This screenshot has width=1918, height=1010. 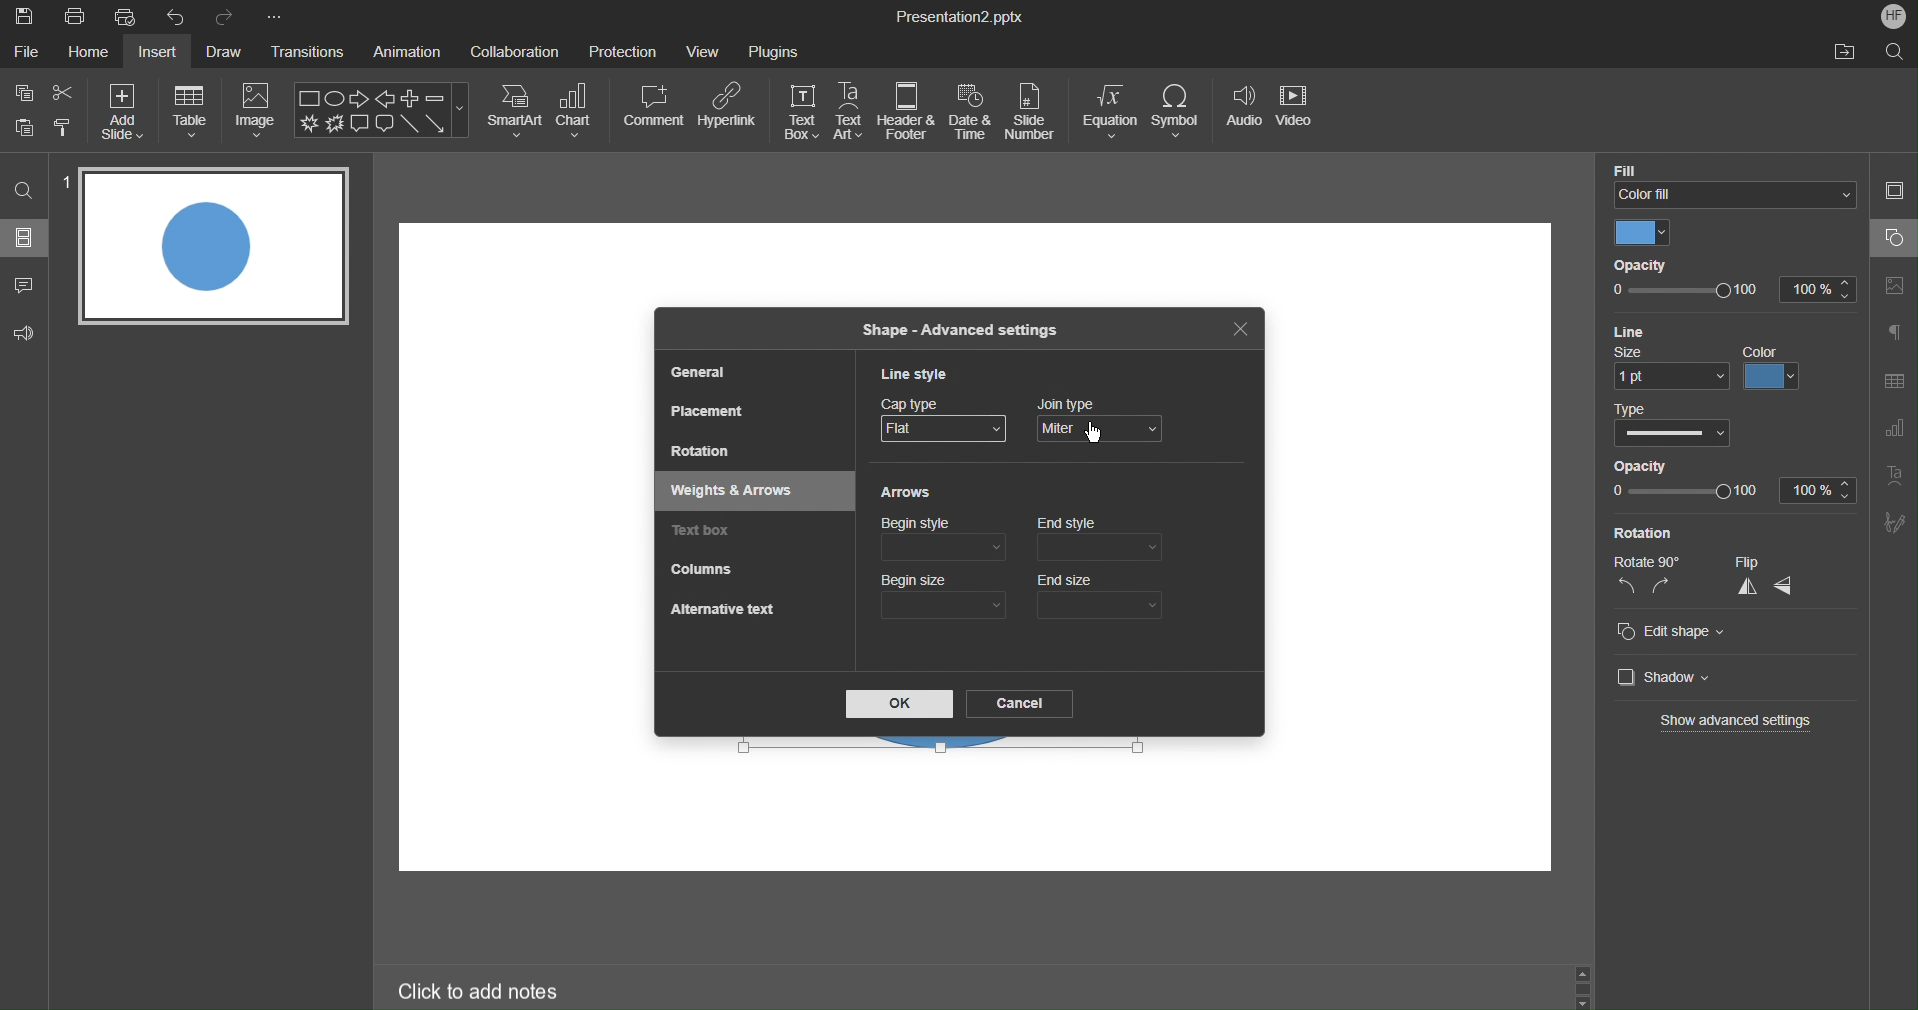 I want to click on Quick Print, so click(x=131, y=18).